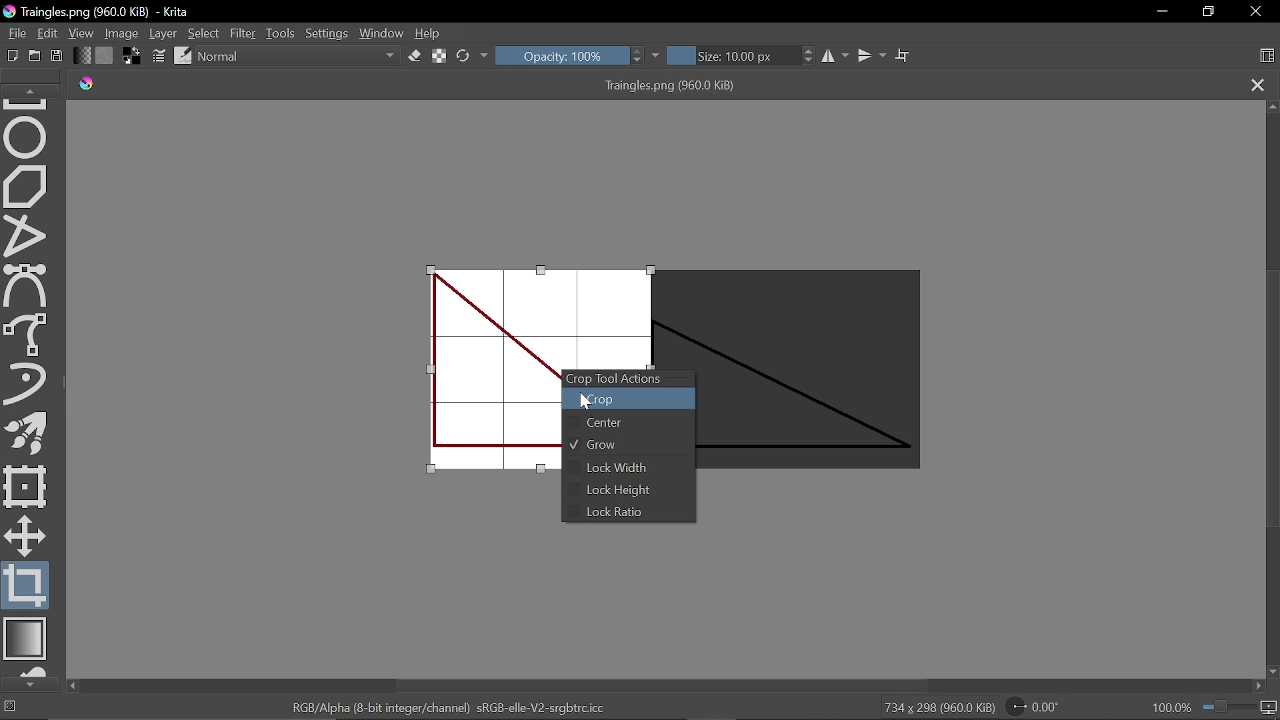 This screenshot has height=720, width=1280. Describe the element at coordinates (27, 136) in the screenshot. I see `Ellipse tool` at that location.